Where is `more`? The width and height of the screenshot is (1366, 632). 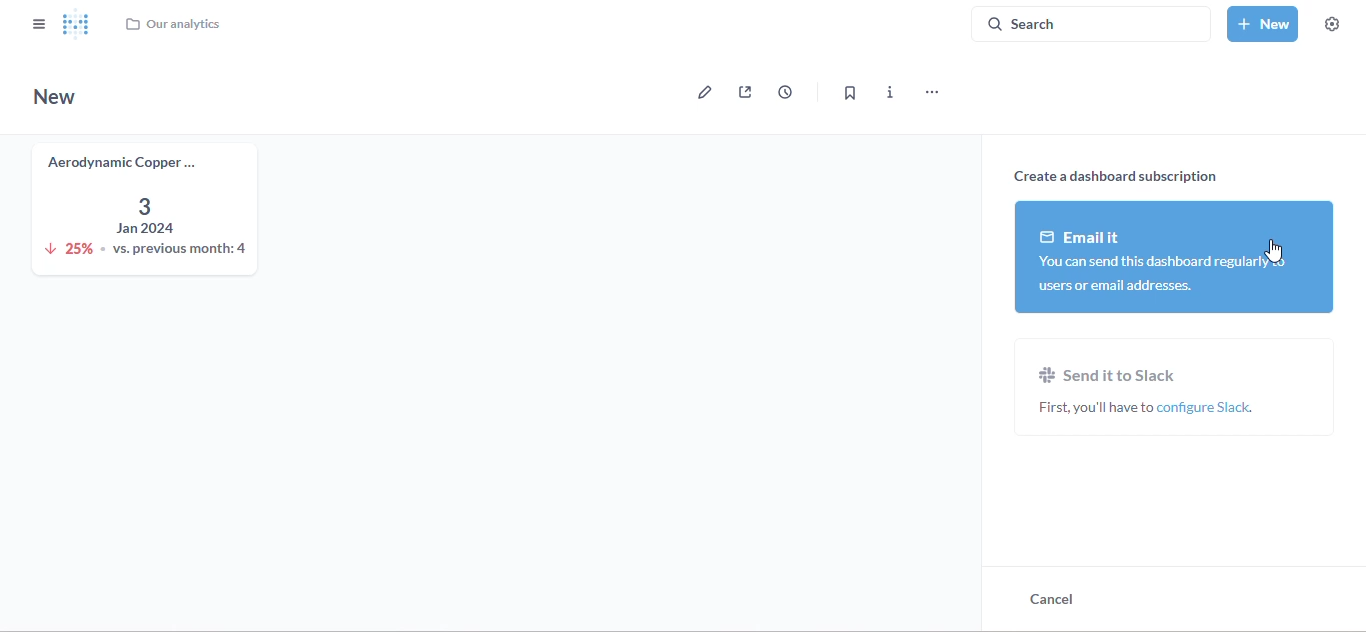 more is located at coordinates (930, 93).